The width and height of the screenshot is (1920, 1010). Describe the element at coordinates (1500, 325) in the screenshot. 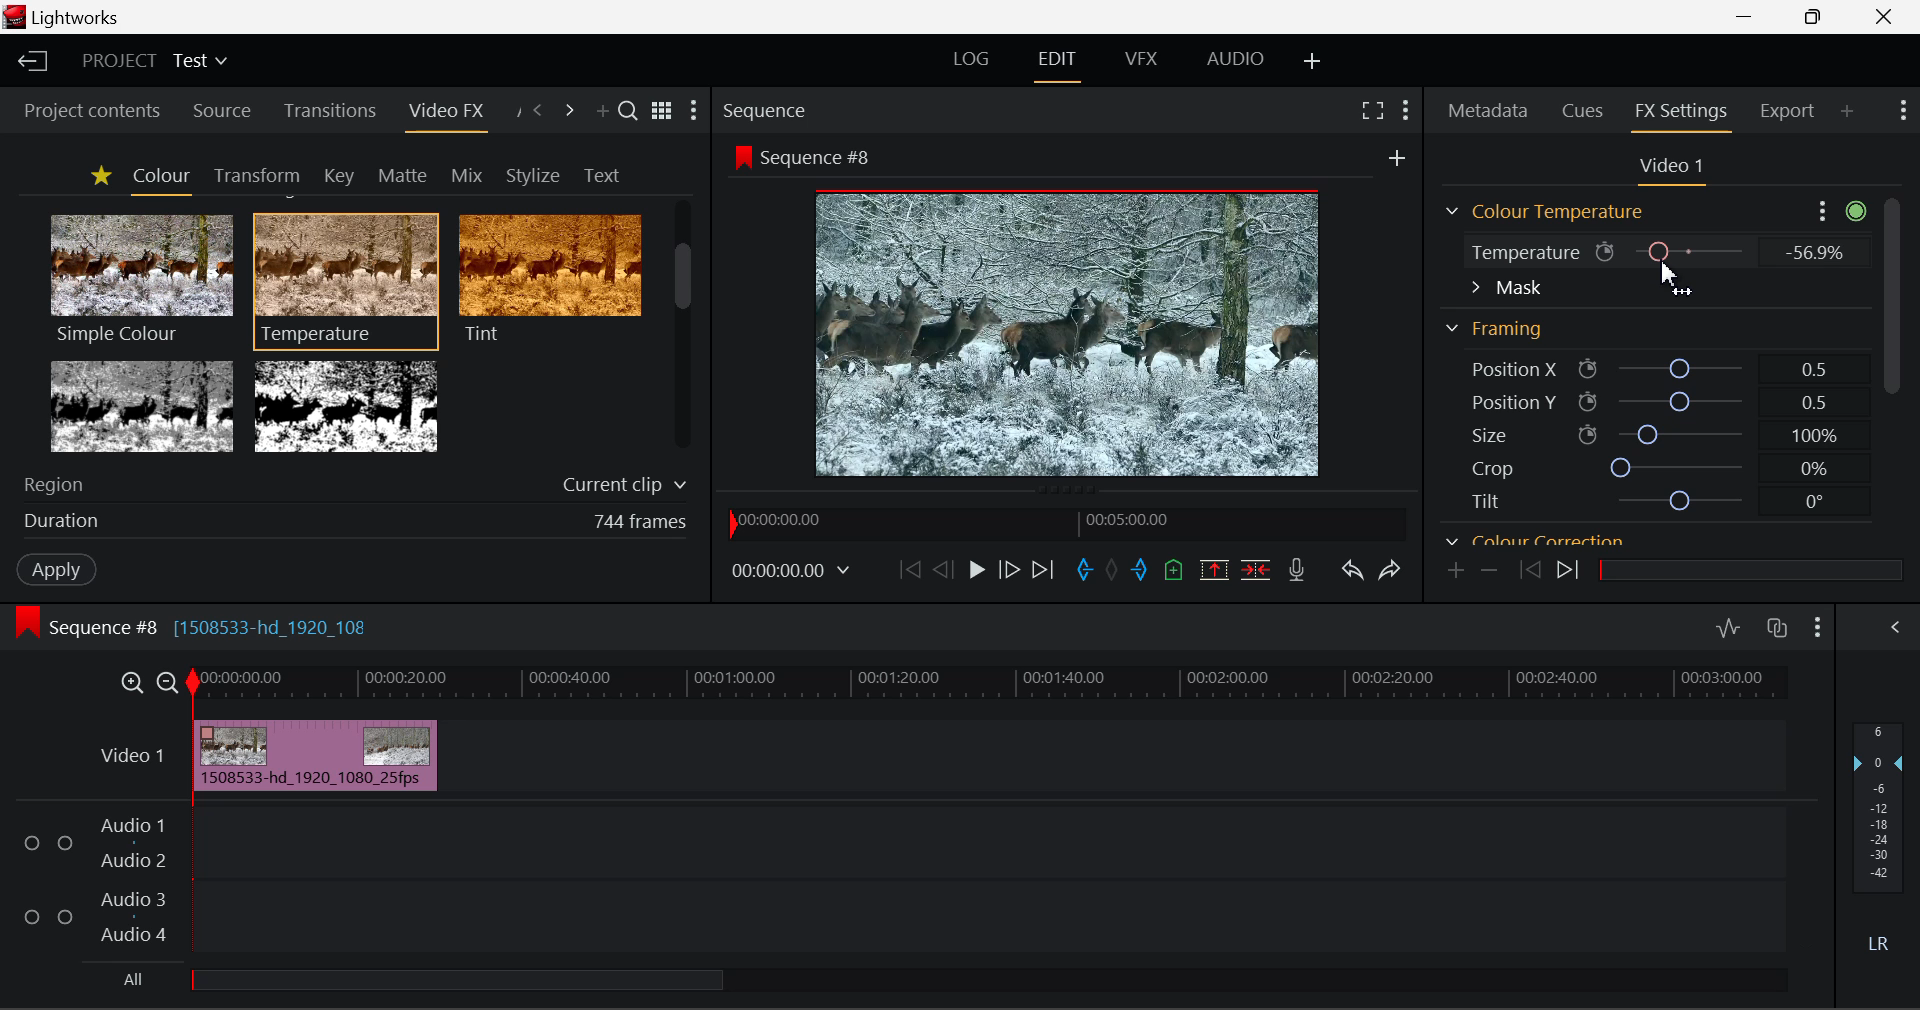

I see `Framing Section` at that location.